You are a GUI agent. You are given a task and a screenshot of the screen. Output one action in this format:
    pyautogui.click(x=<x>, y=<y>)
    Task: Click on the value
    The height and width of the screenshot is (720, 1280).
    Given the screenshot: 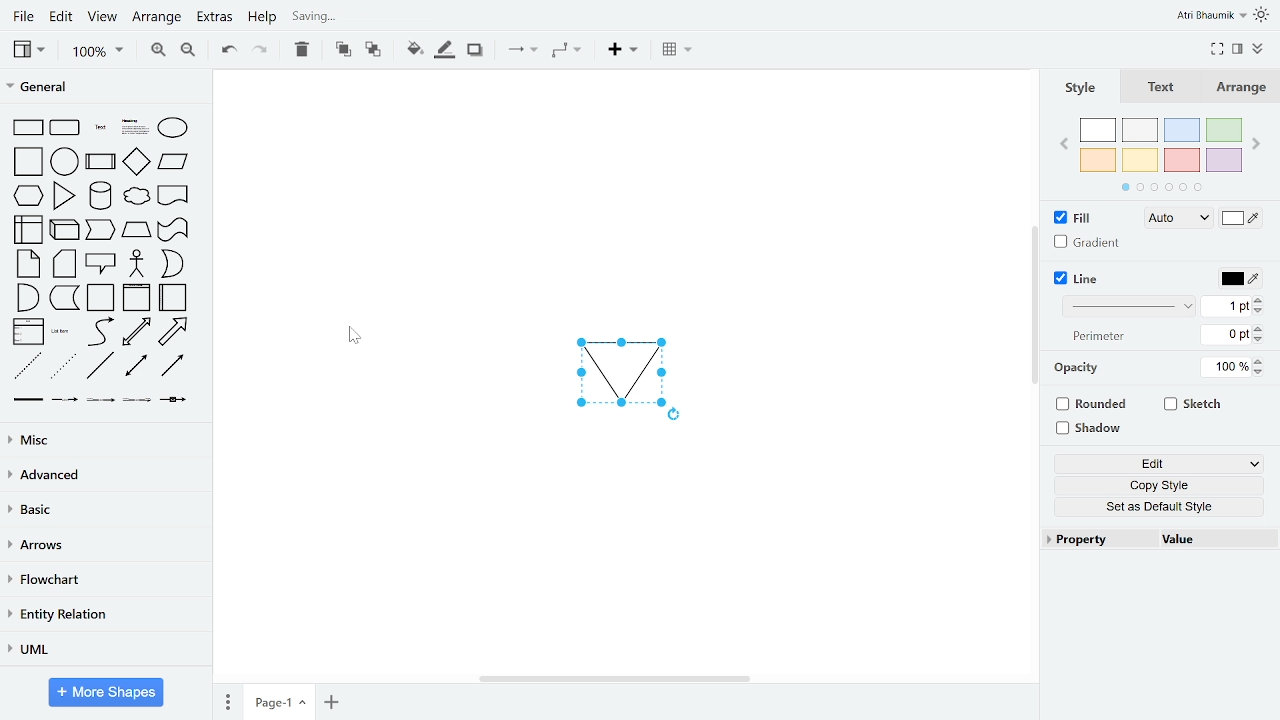 What is the action you would take?
    pyautogui.click(x=1209, y=539)
    